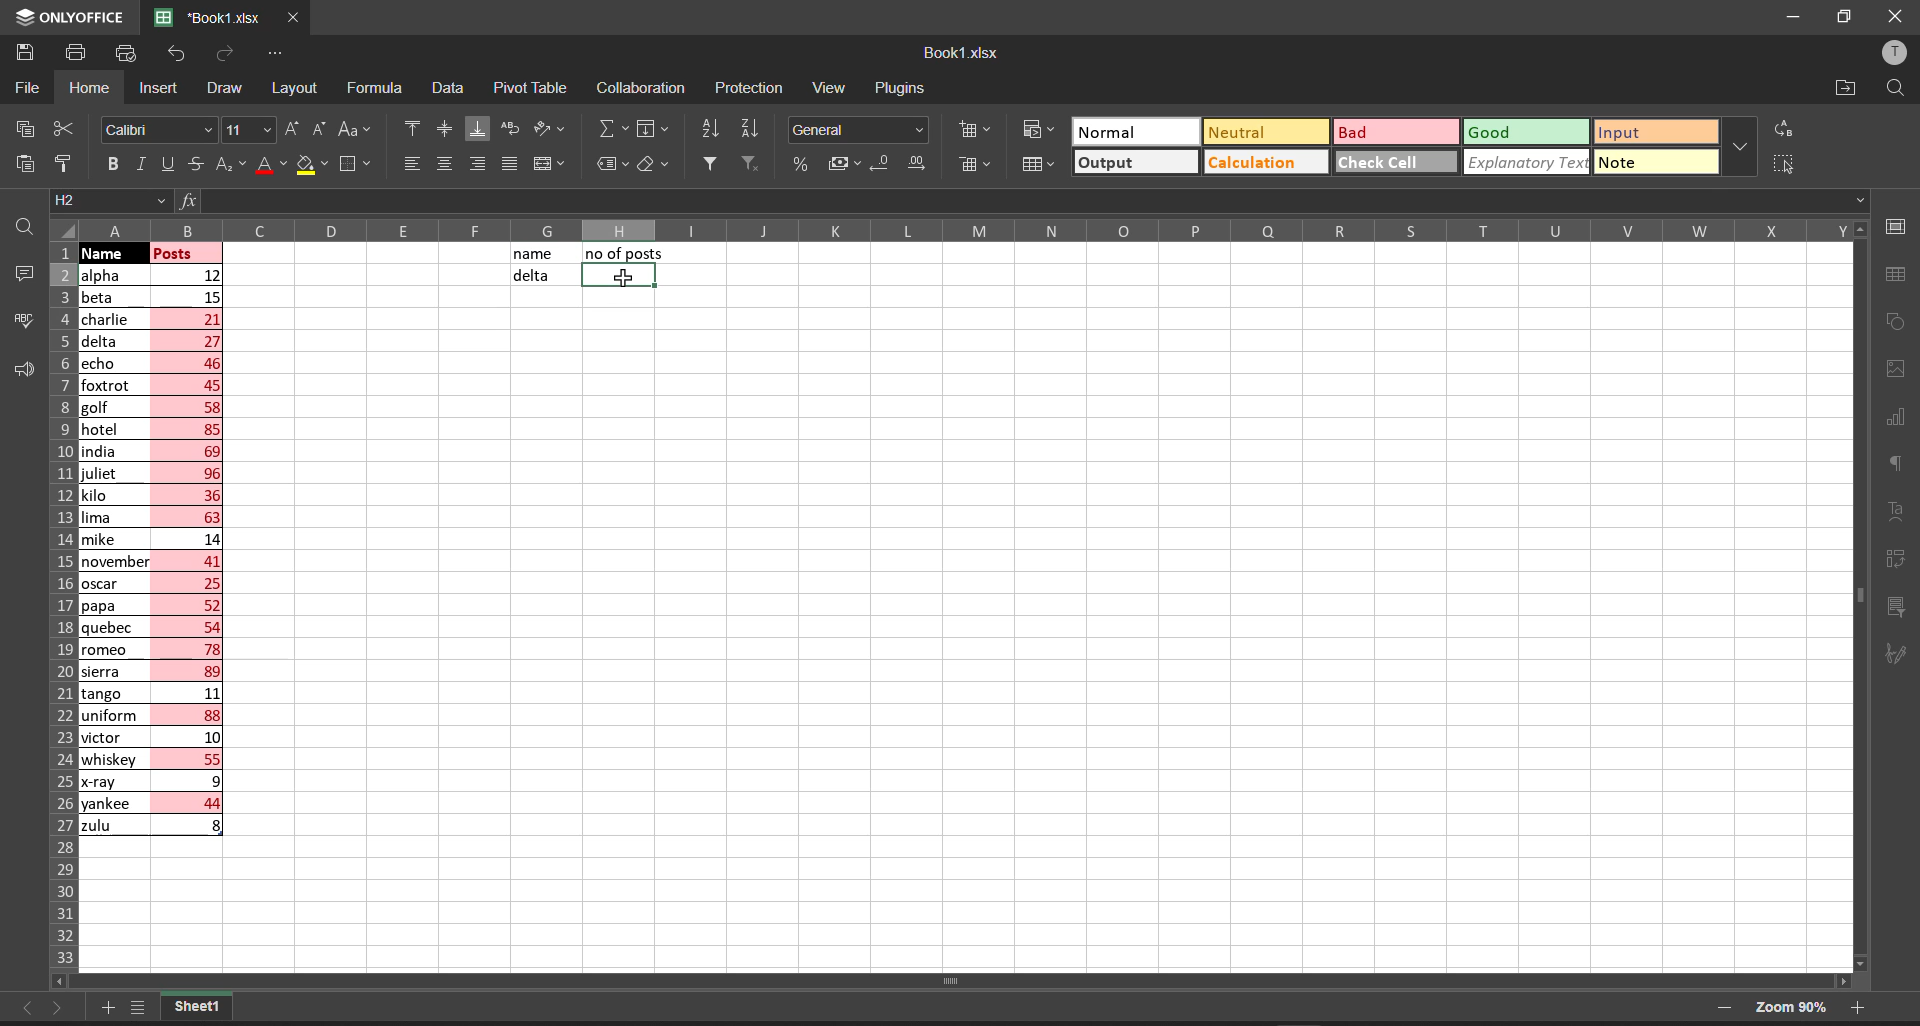 The height and width of the screenshot is (1026, 1920). I want to click on filter, so click(709, 162).